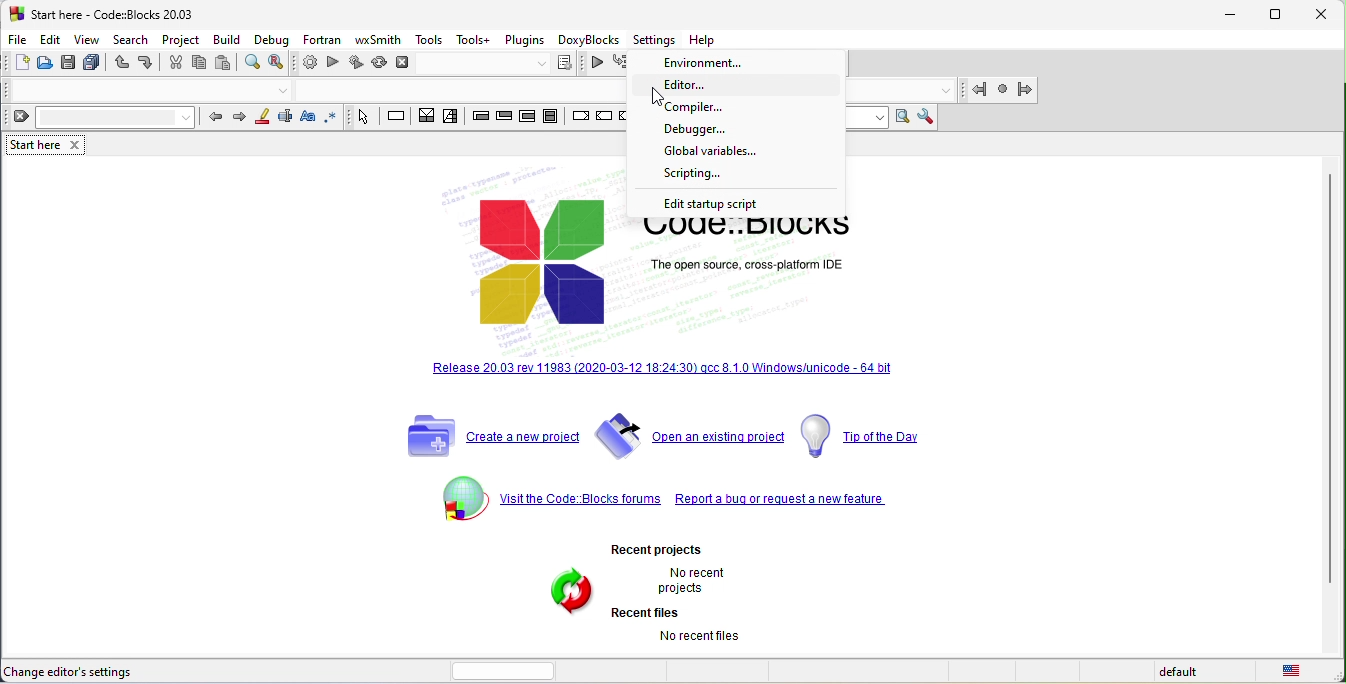 This screenshot has height=684, width=1346. I want to click on default, so click(1171, 673).